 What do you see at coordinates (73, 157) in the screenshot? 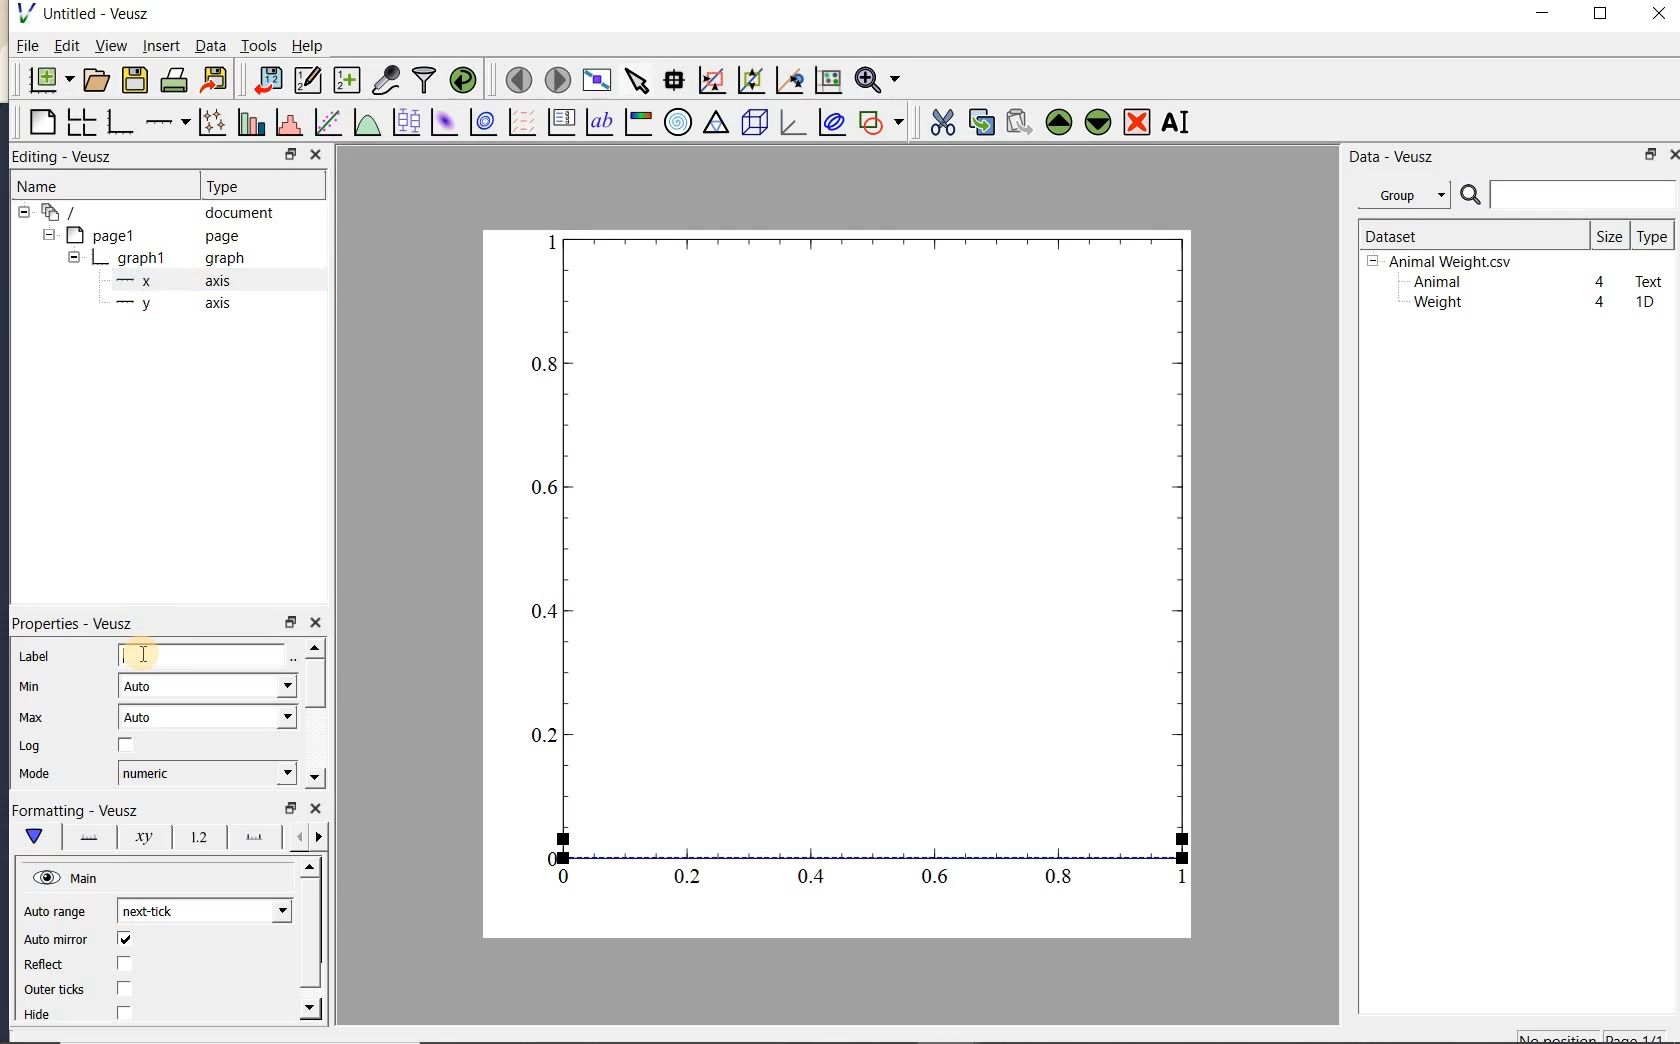
I see `Editing - Veusz` at bounding box center [73, 157].